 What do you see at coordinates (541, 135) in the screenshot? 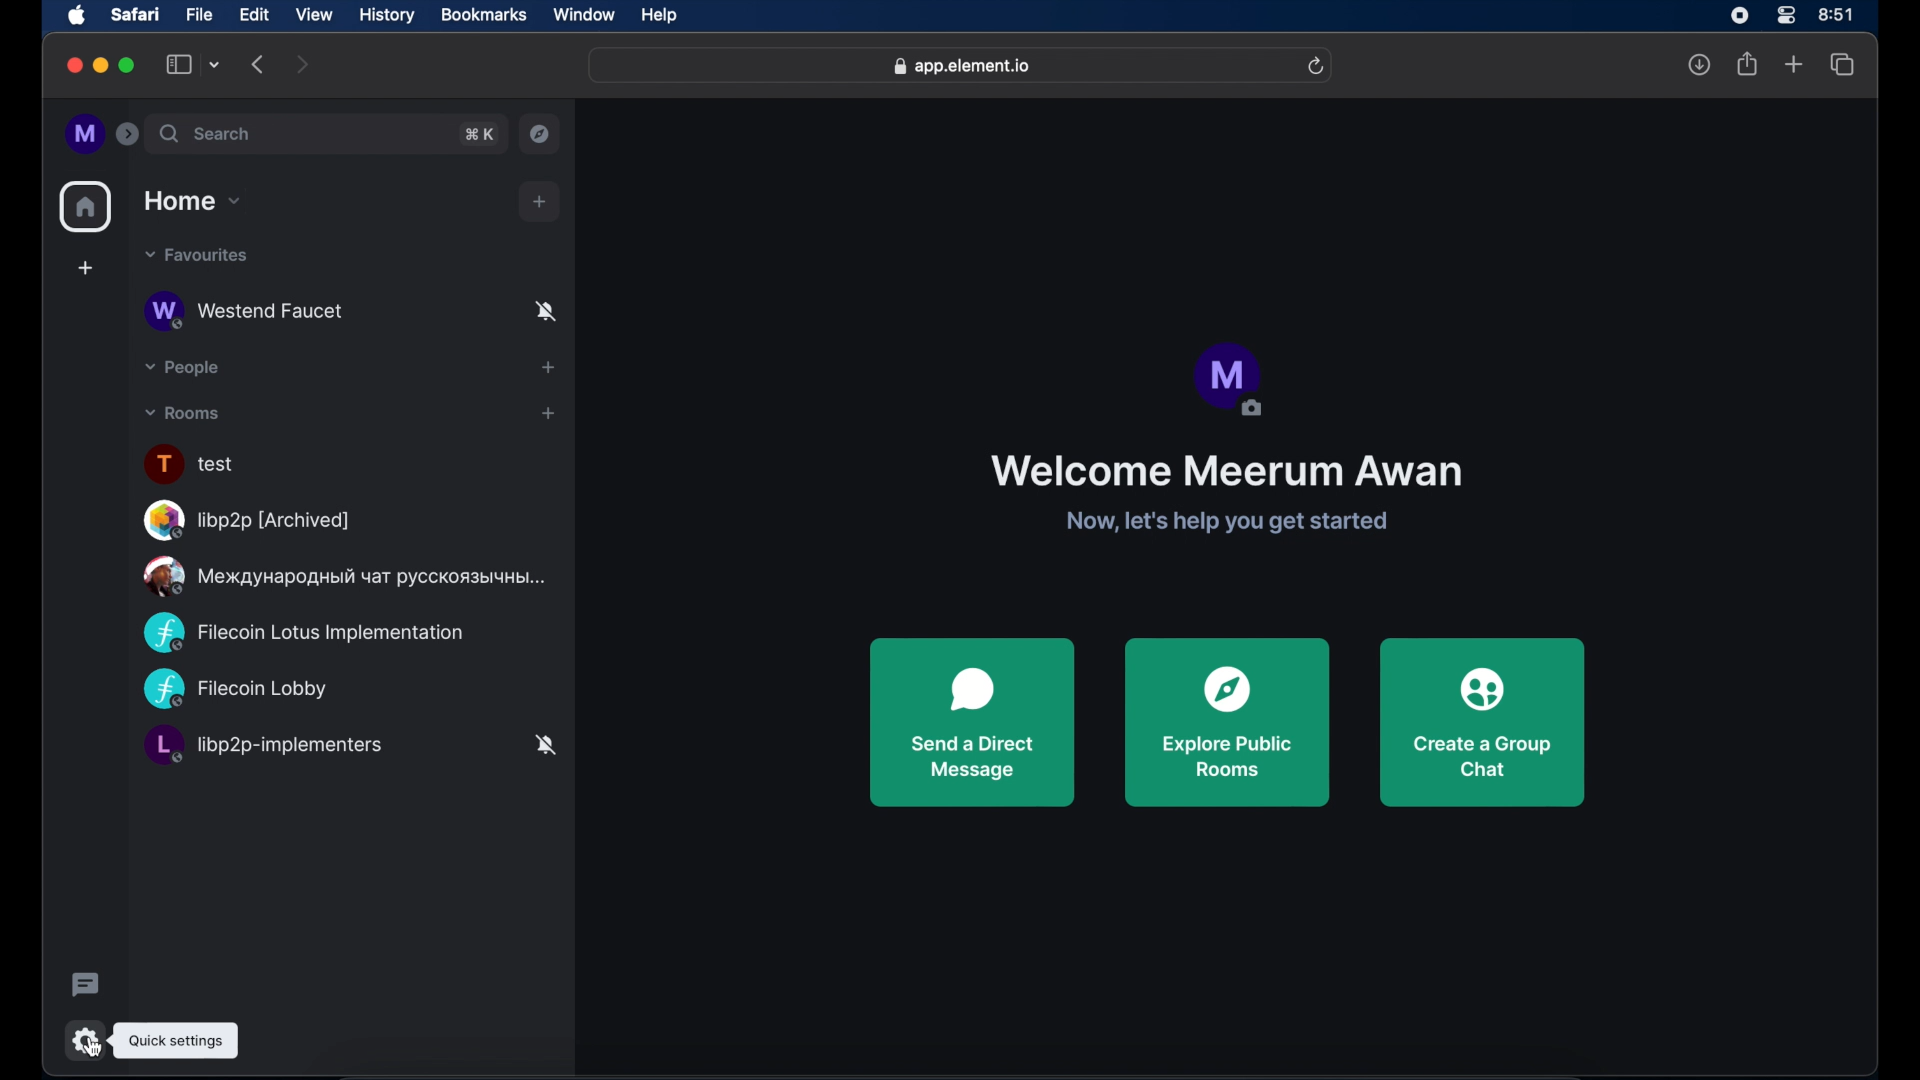
I see `explore public rooms` at bounding box center [541, 135].